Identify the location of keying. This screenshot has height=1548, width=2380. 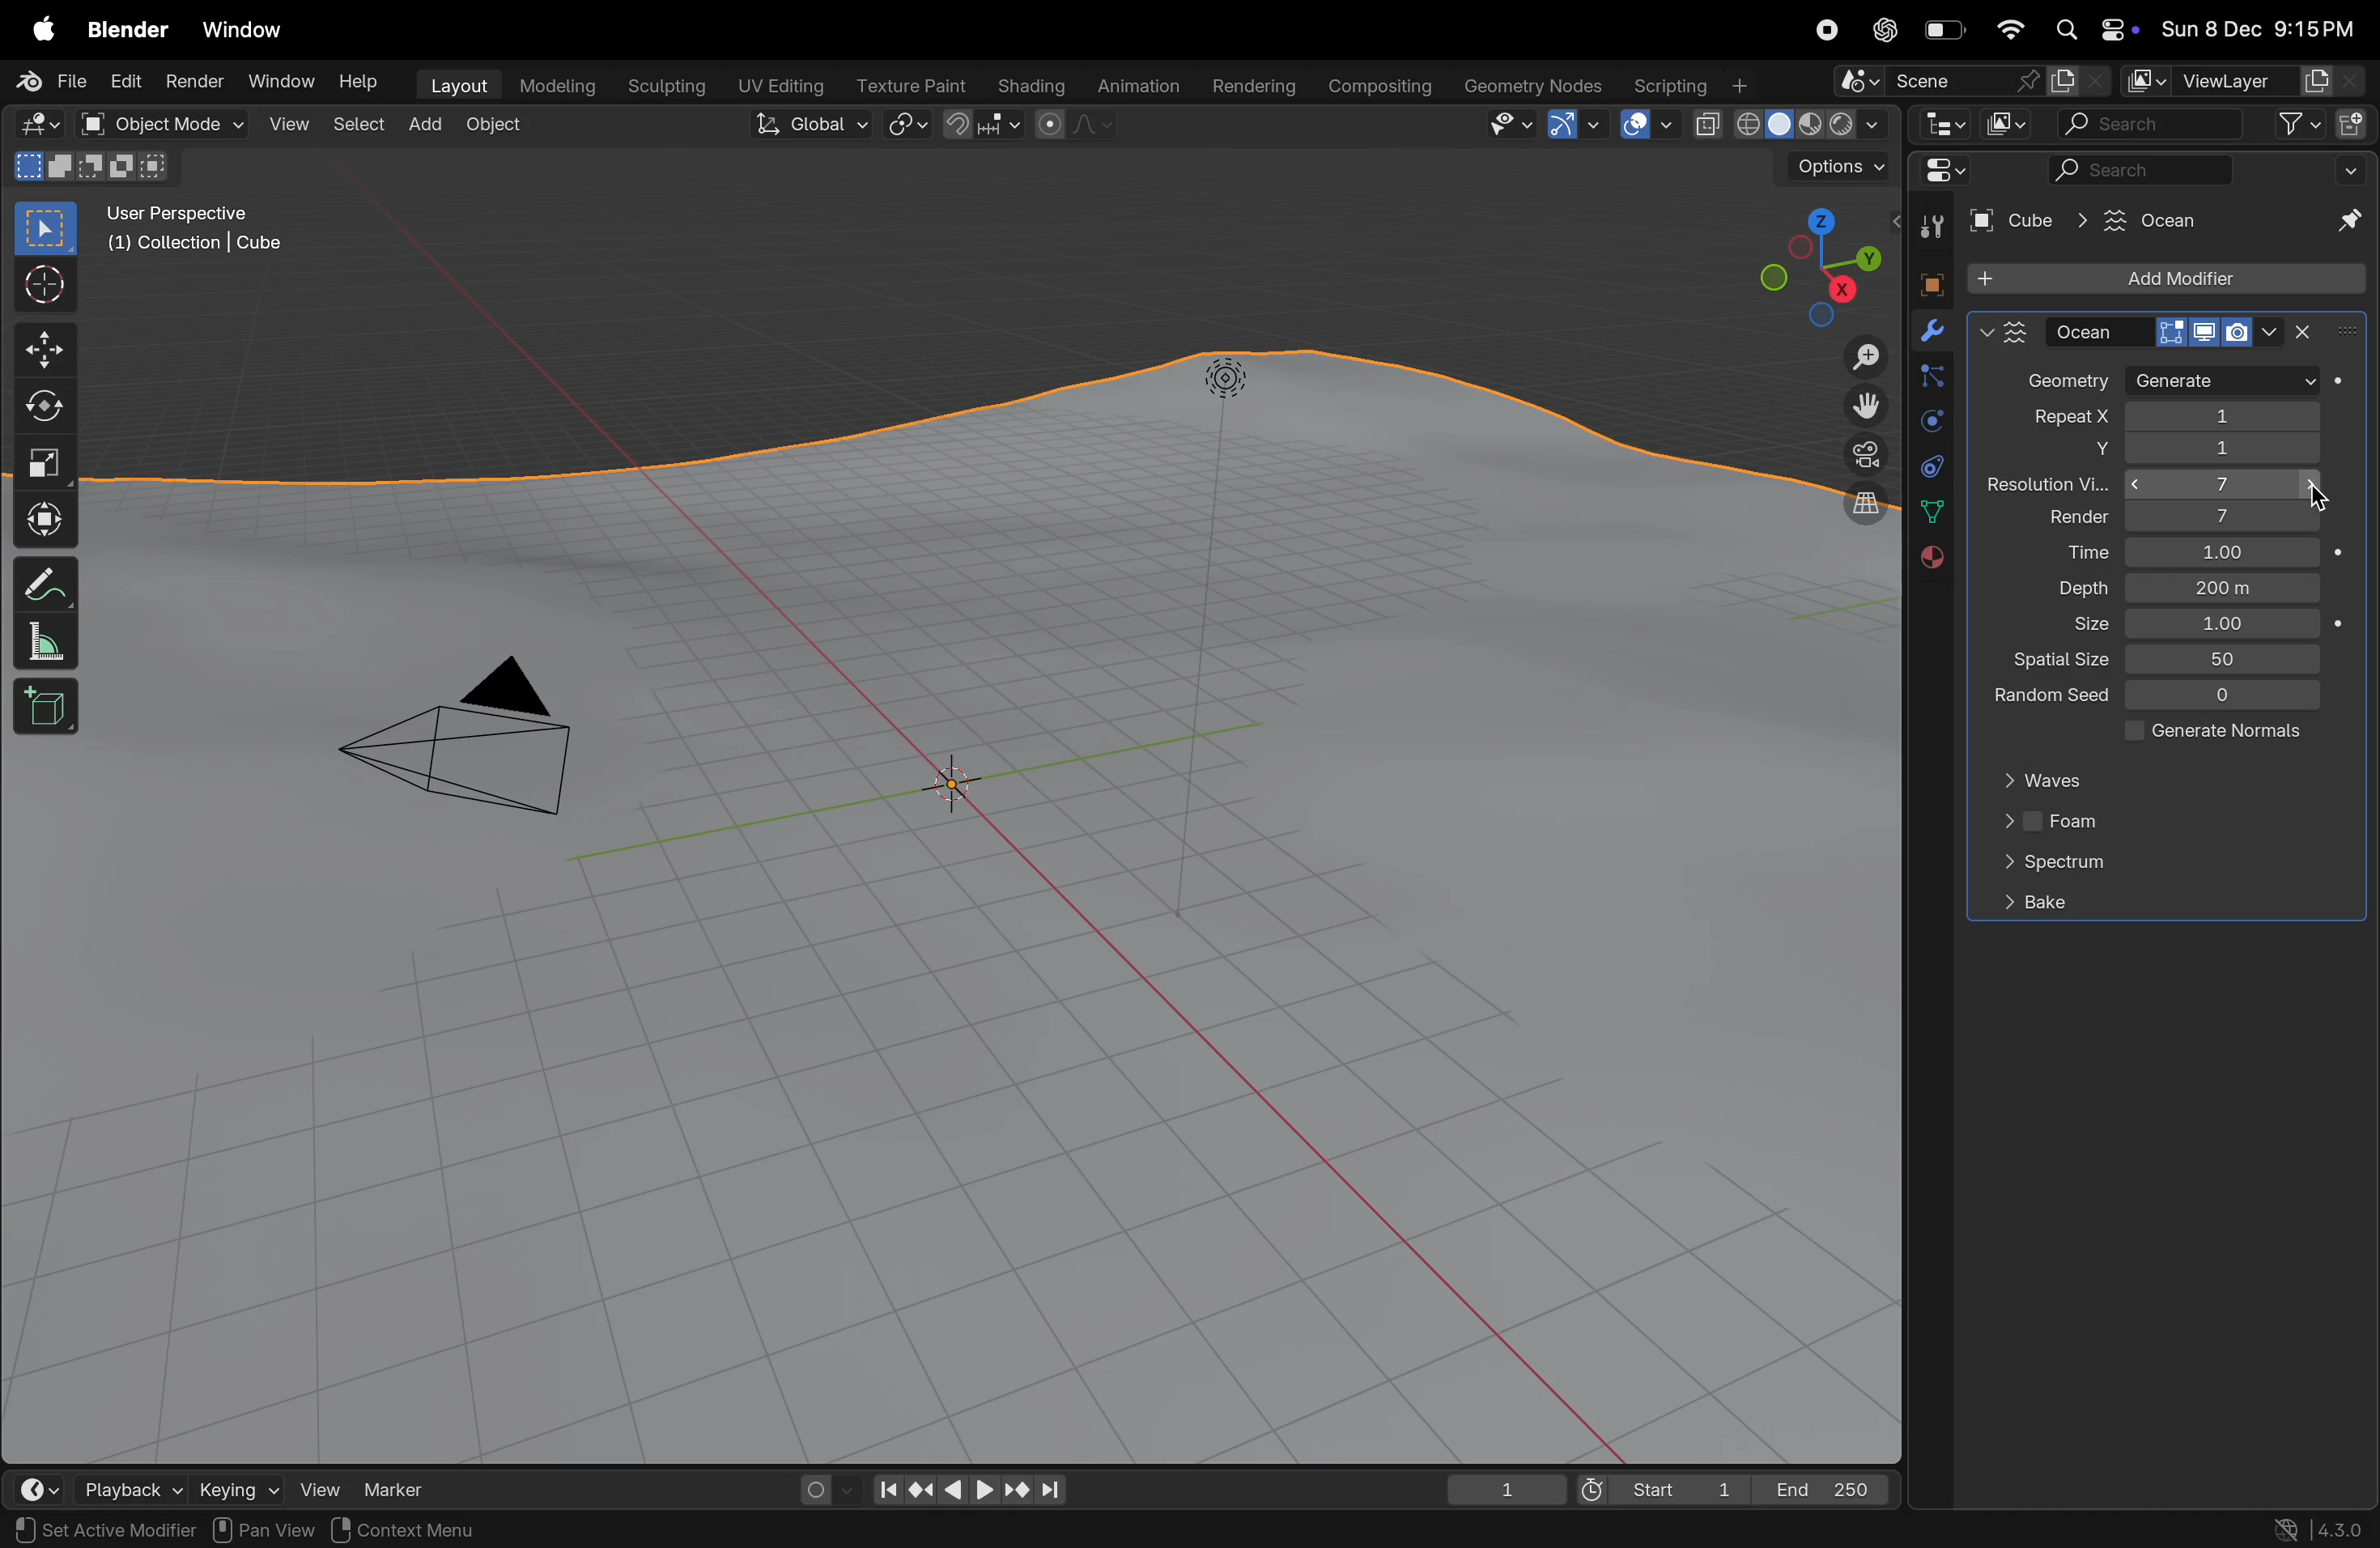
(234, 1488).